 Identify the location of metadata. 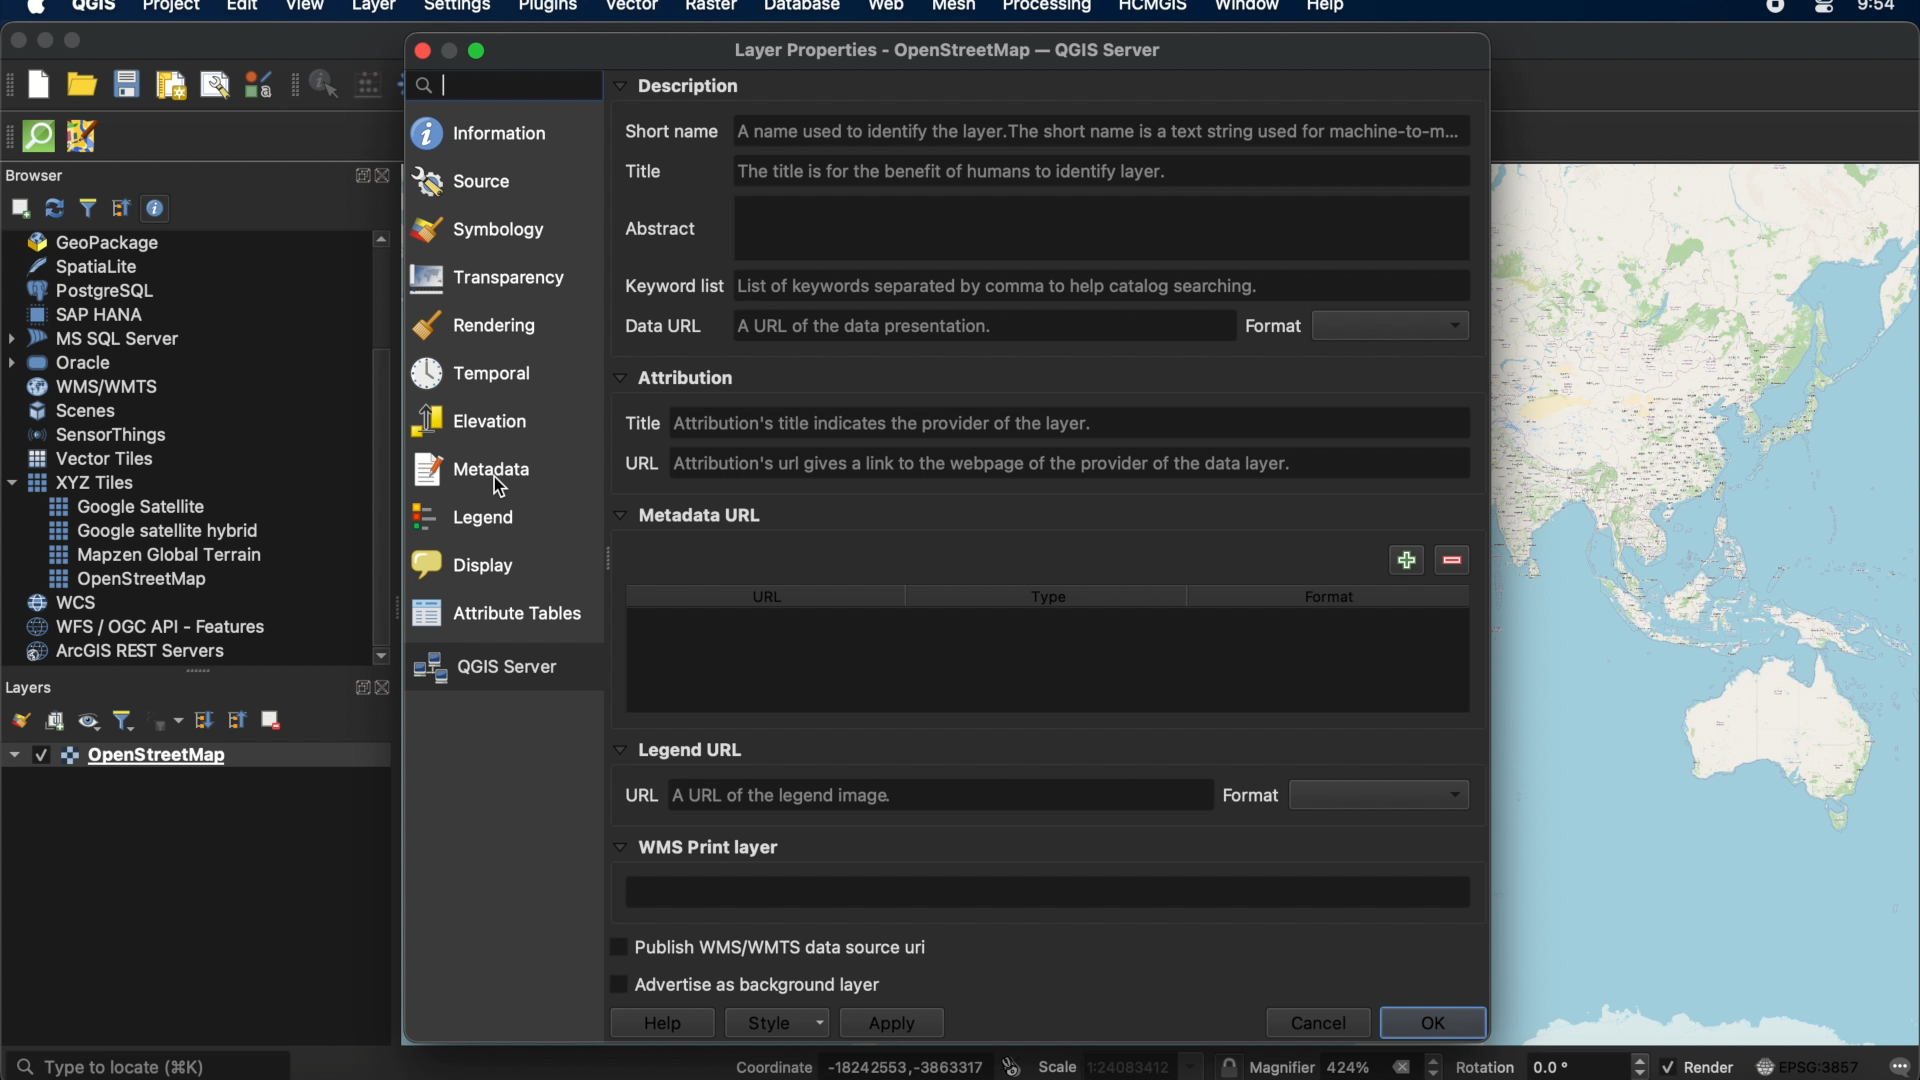
(469, 472).